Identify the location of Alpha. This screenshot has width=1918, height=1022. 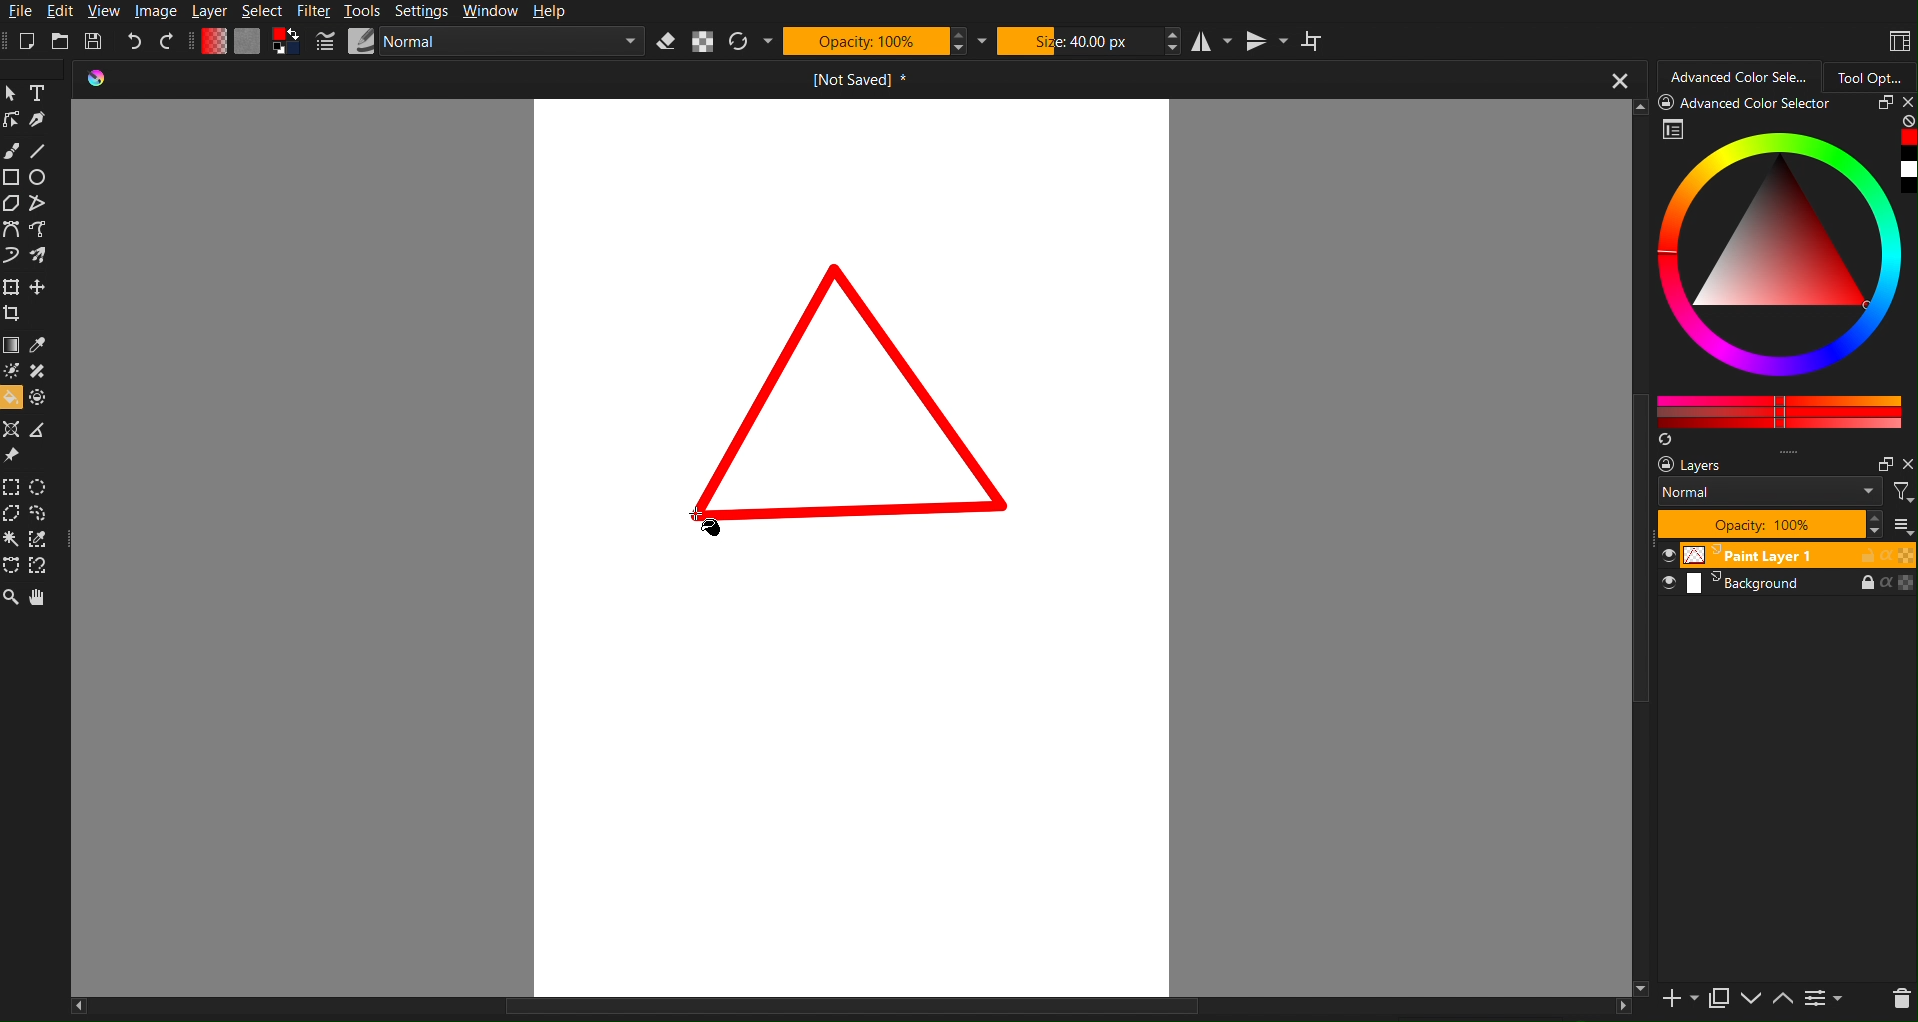
(702, 42).